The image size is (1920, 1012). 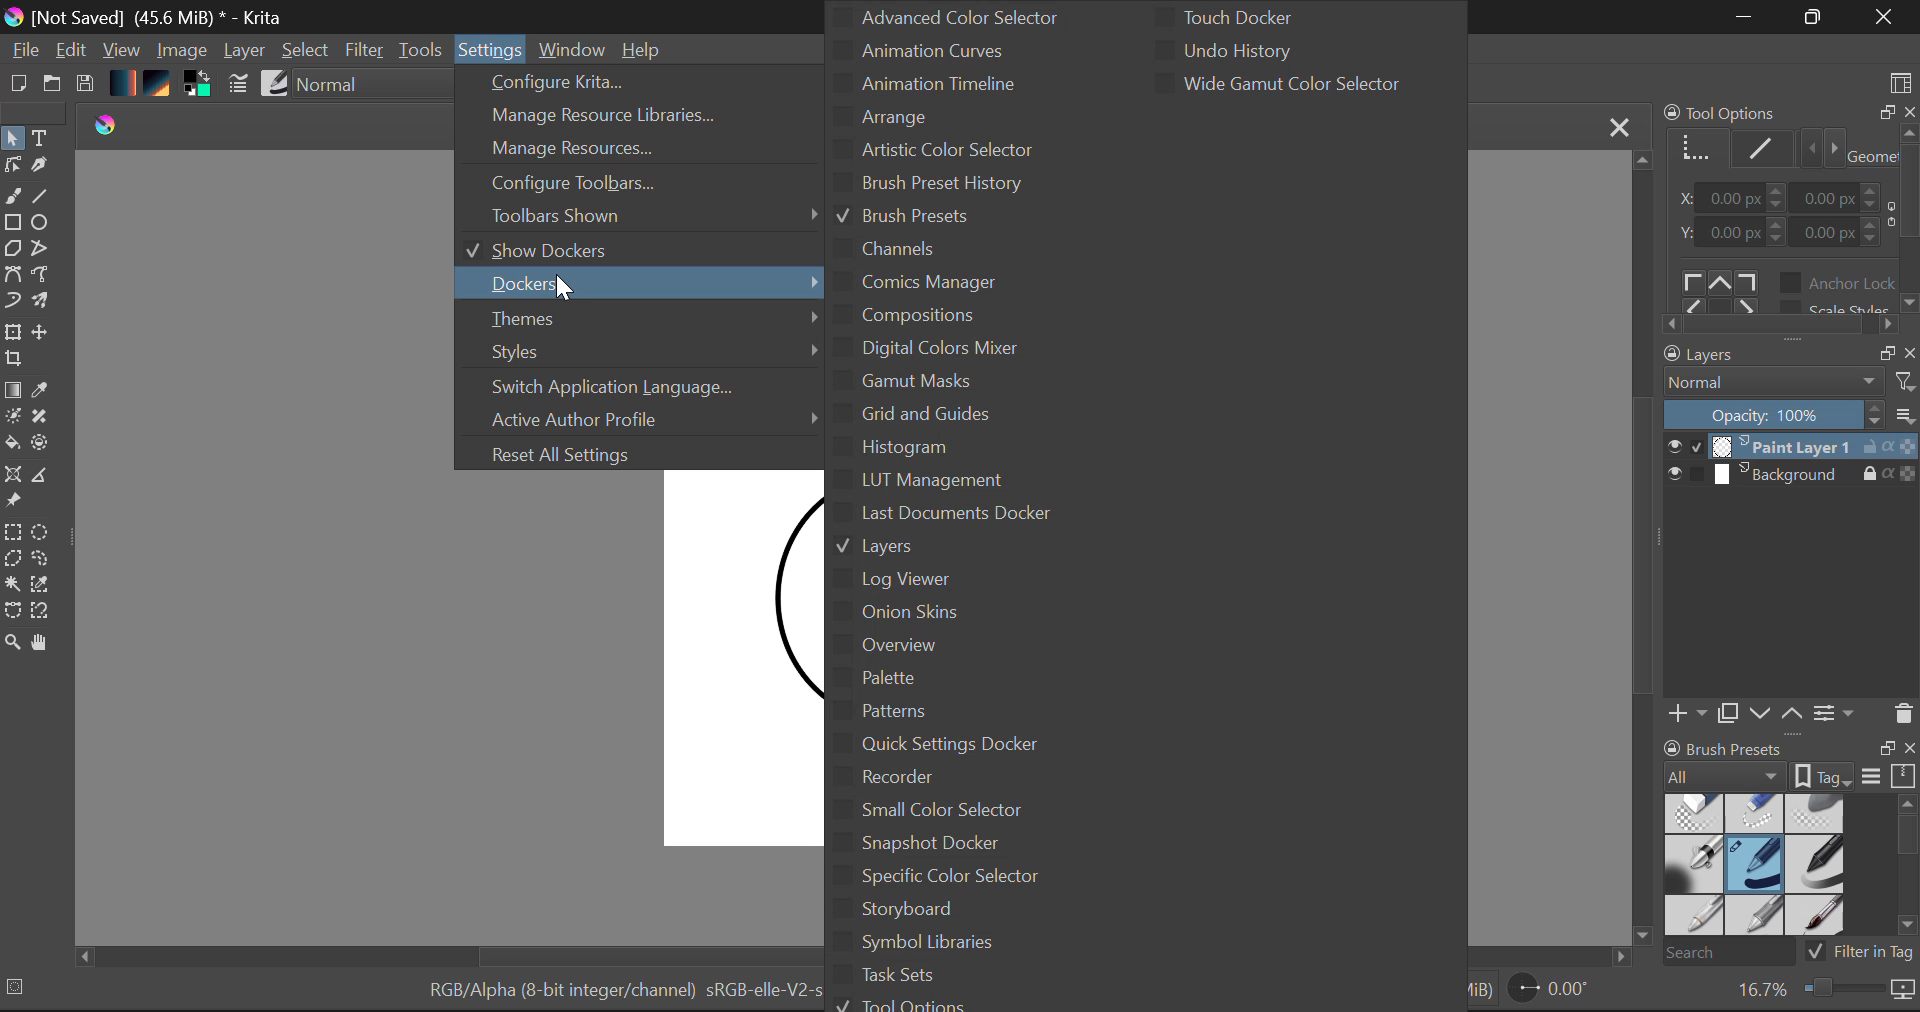 What do you see at coordinates (43, 416) in the screenshot?
I see `Smart Patch Tool` at bounding box center [43, 416].